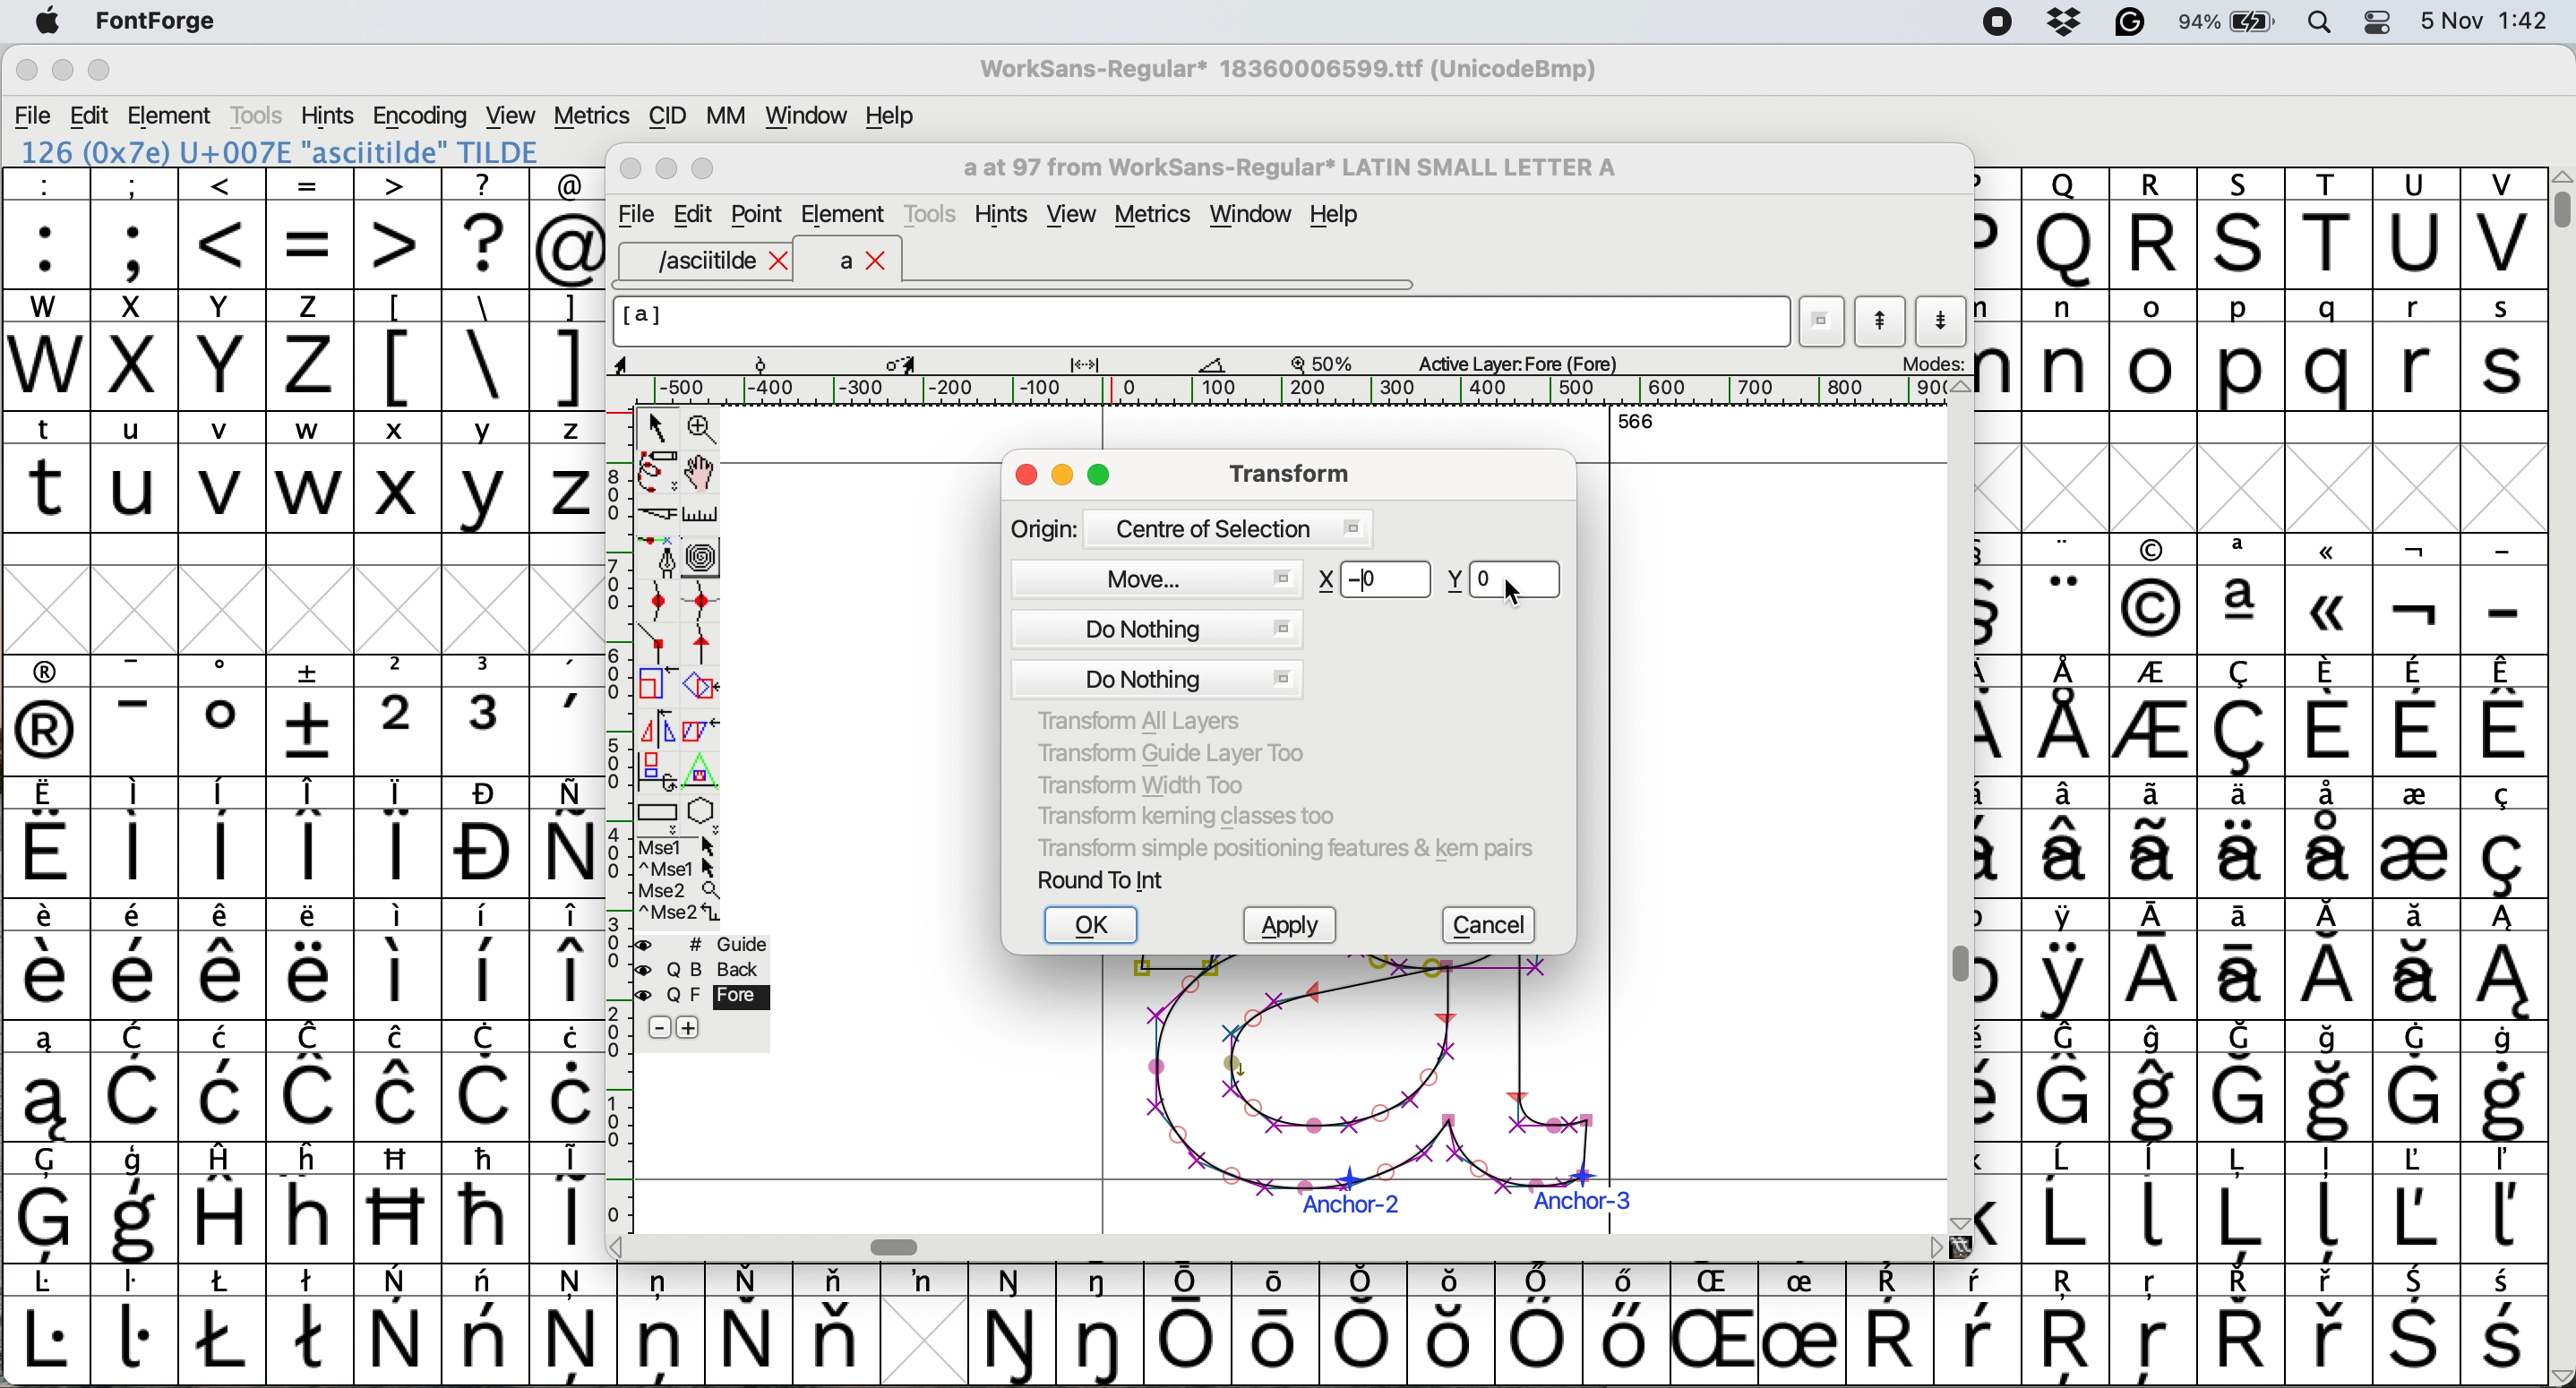 The height and width of the screenshot is (1388, 2576). Describe the element at coordinates (2334, 352) in the screenshot. I see `q` at that location.